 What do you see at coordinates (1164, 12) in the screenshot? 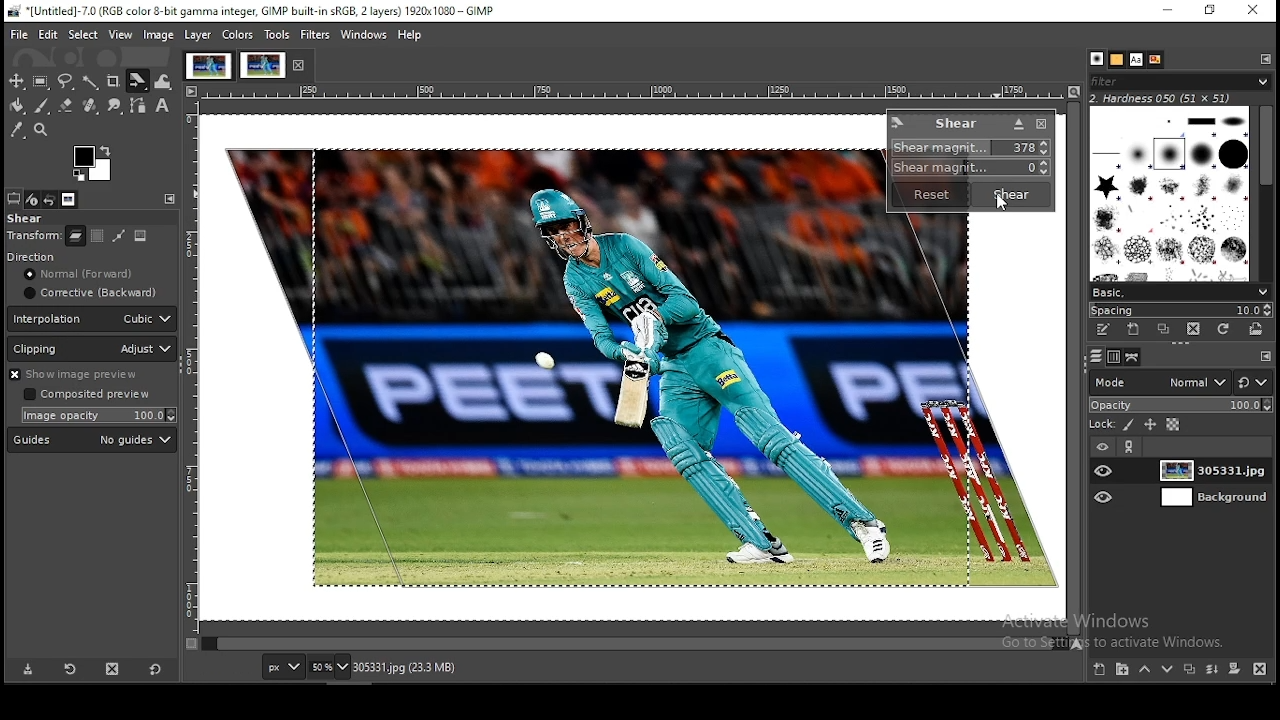
I see `minimize` at bounding box center [1164, 12].